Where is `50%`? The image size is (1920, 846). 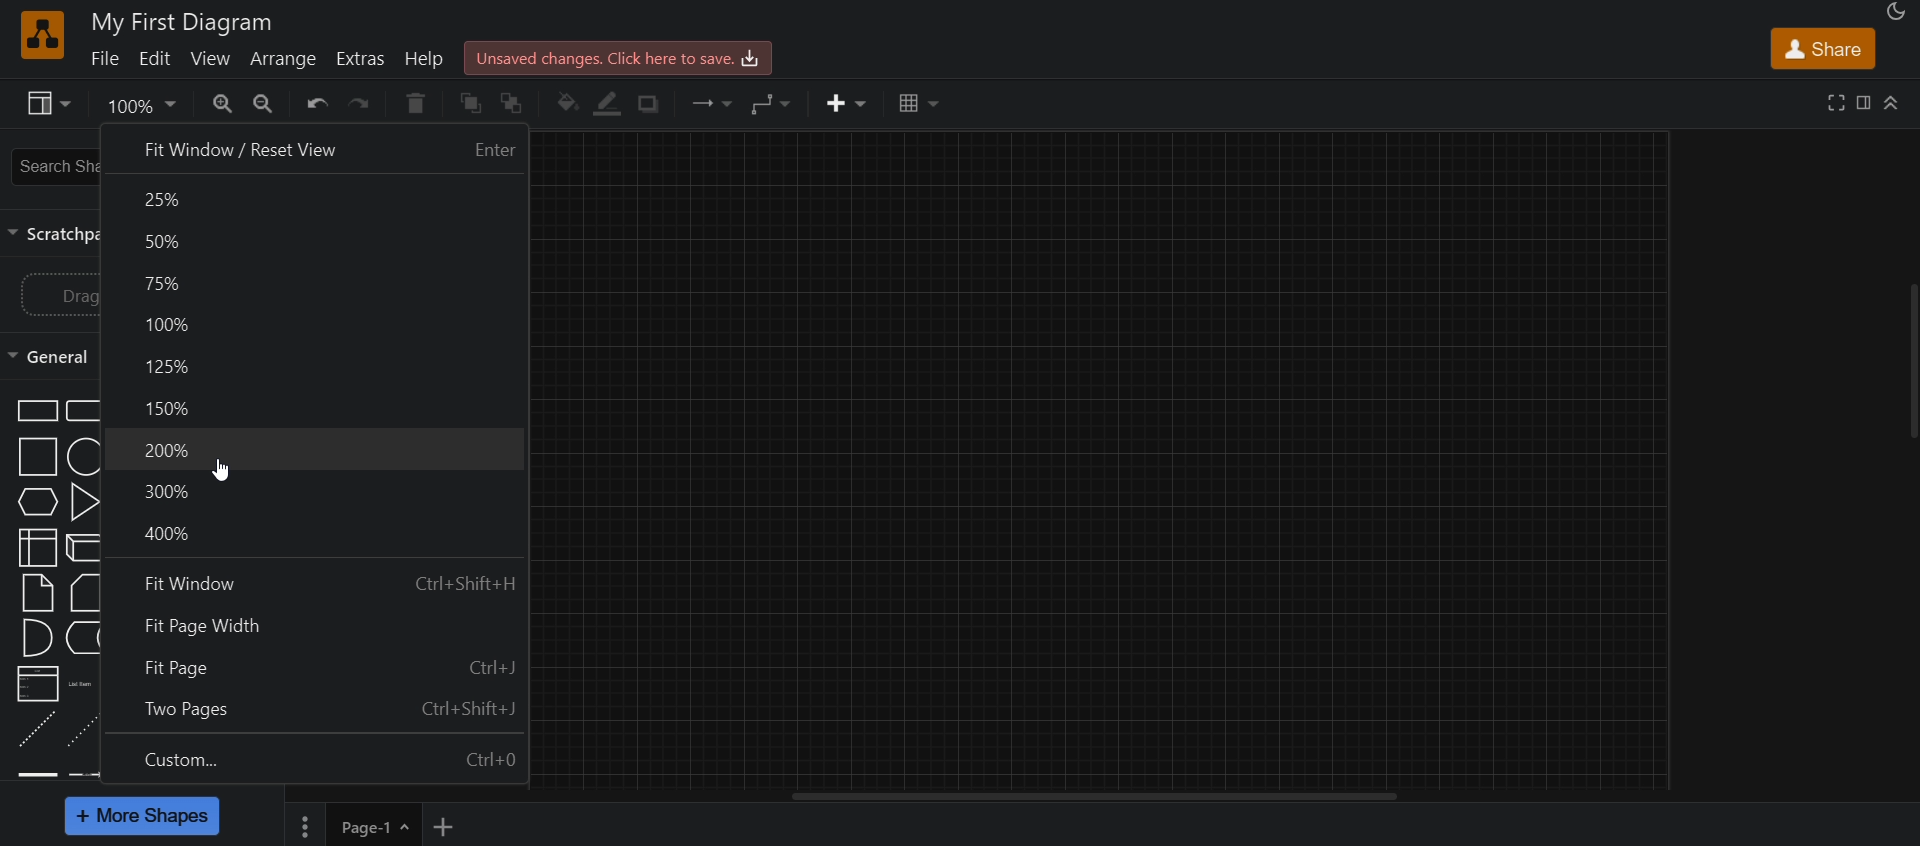 50% is located at coordinates (319, 247).